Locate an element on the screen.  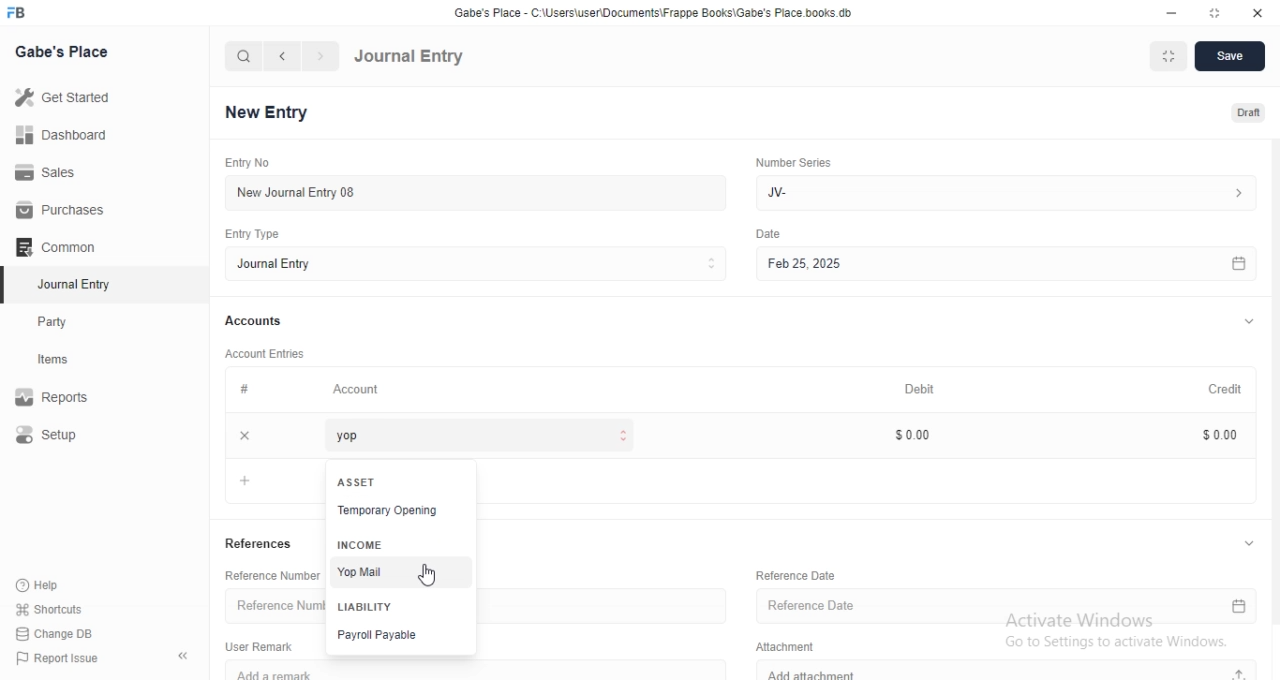
search is located at coordinates (244, 57).